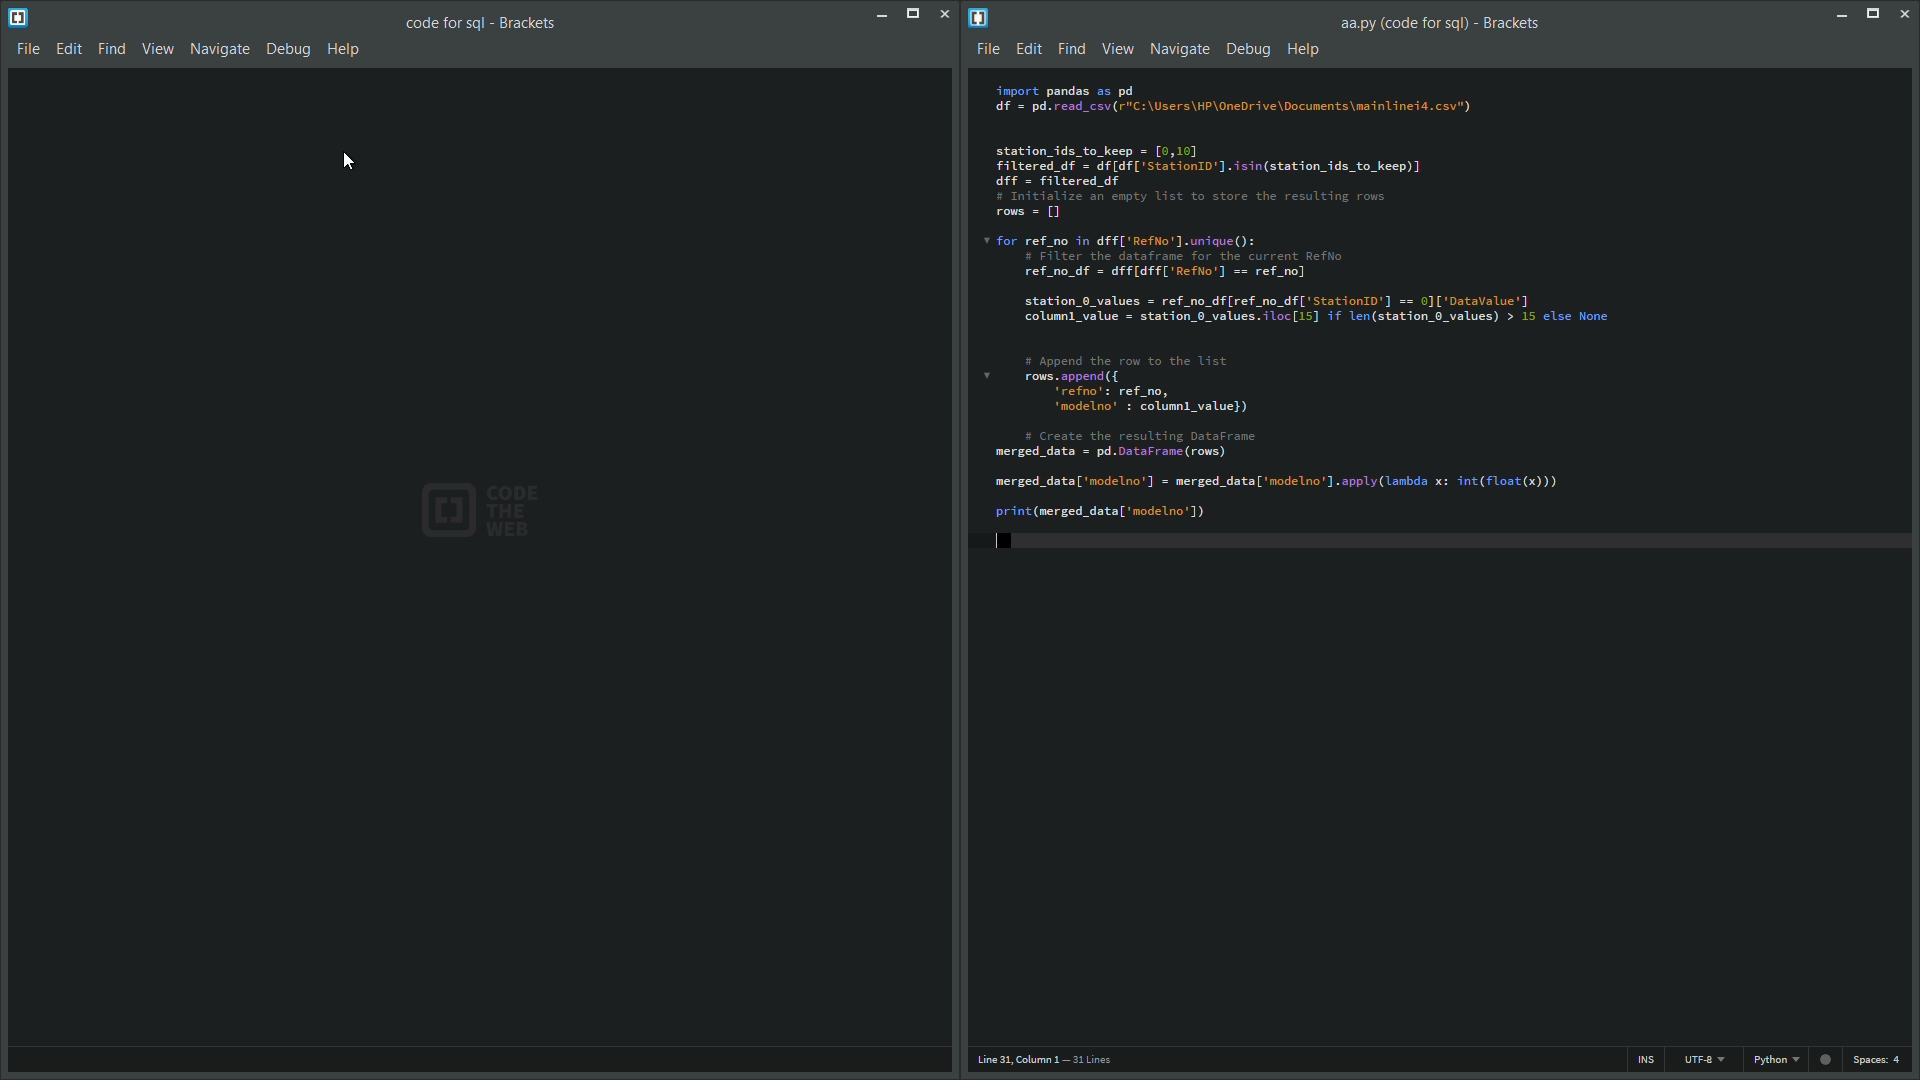 The height and width of the screenshot is (1080, 1920). Describe the element at coordinates (25, 49) in the screenshot. I see `File` at that location.